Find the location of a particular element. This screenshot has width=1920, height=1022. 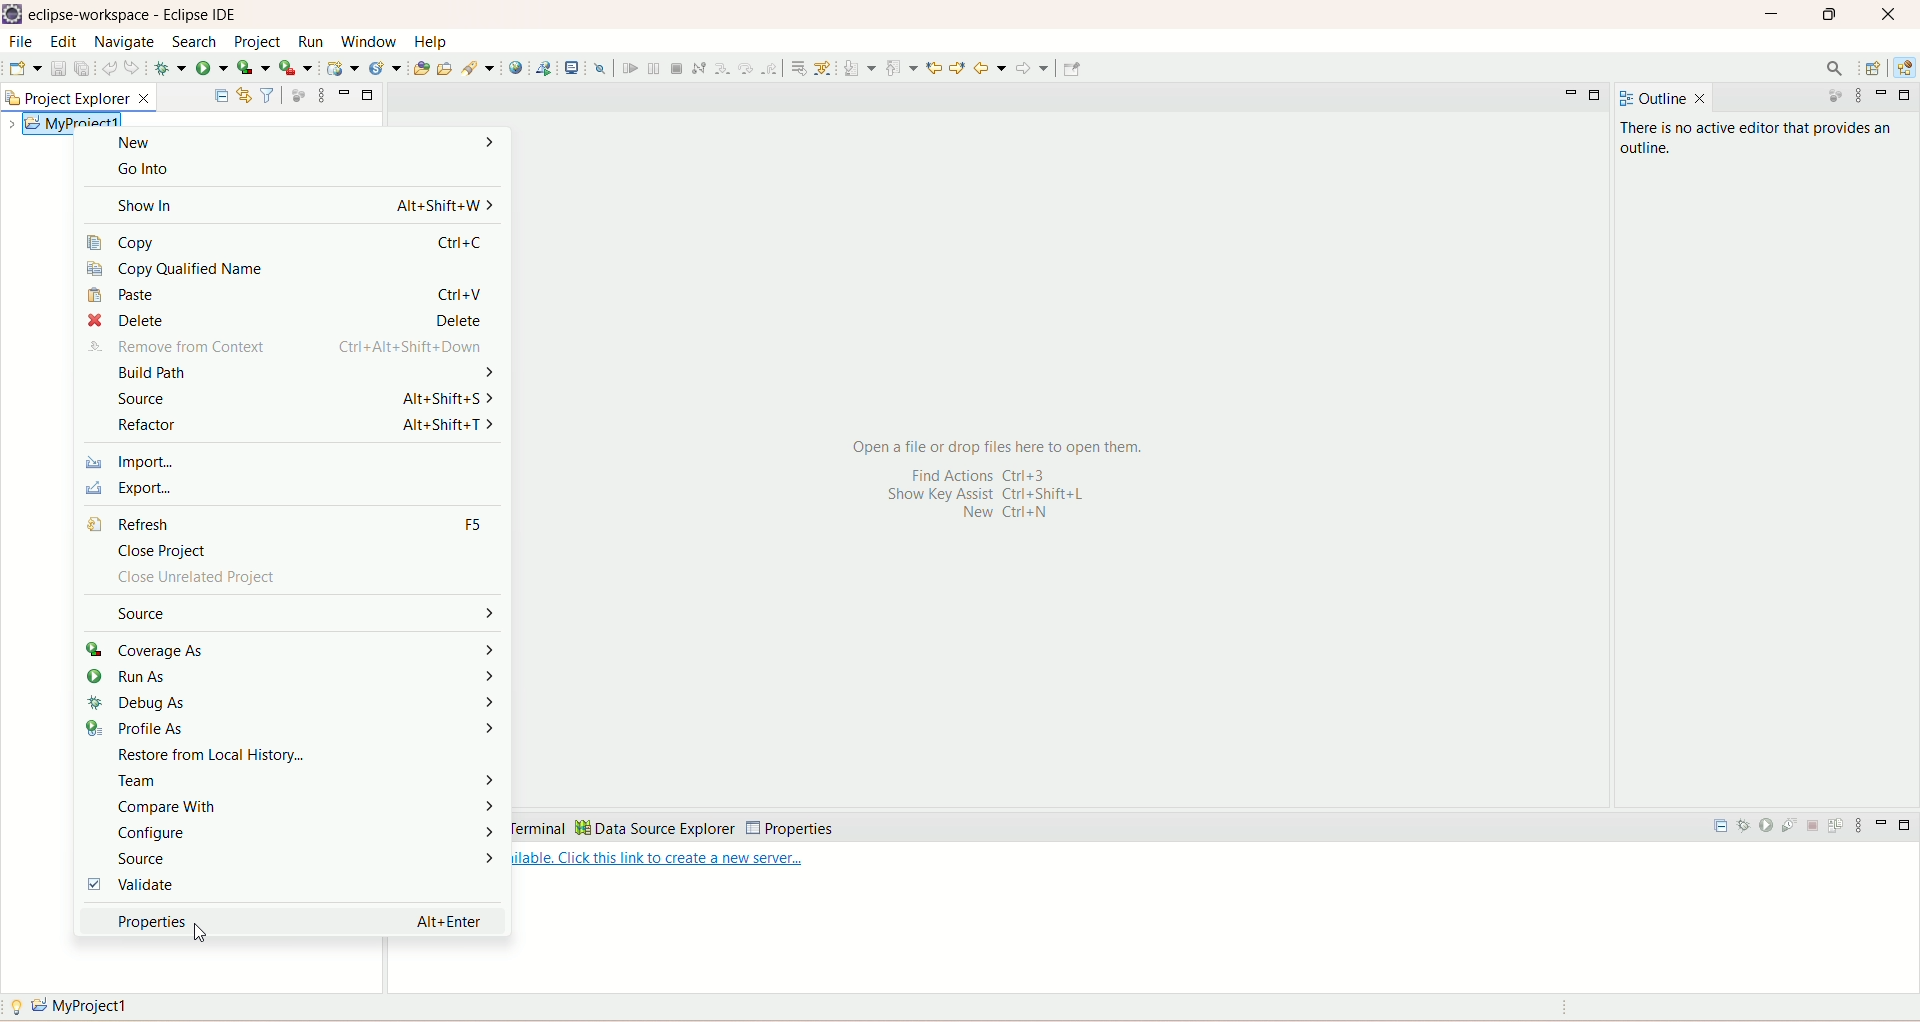

start the server is located at coordinates (1769, 829).